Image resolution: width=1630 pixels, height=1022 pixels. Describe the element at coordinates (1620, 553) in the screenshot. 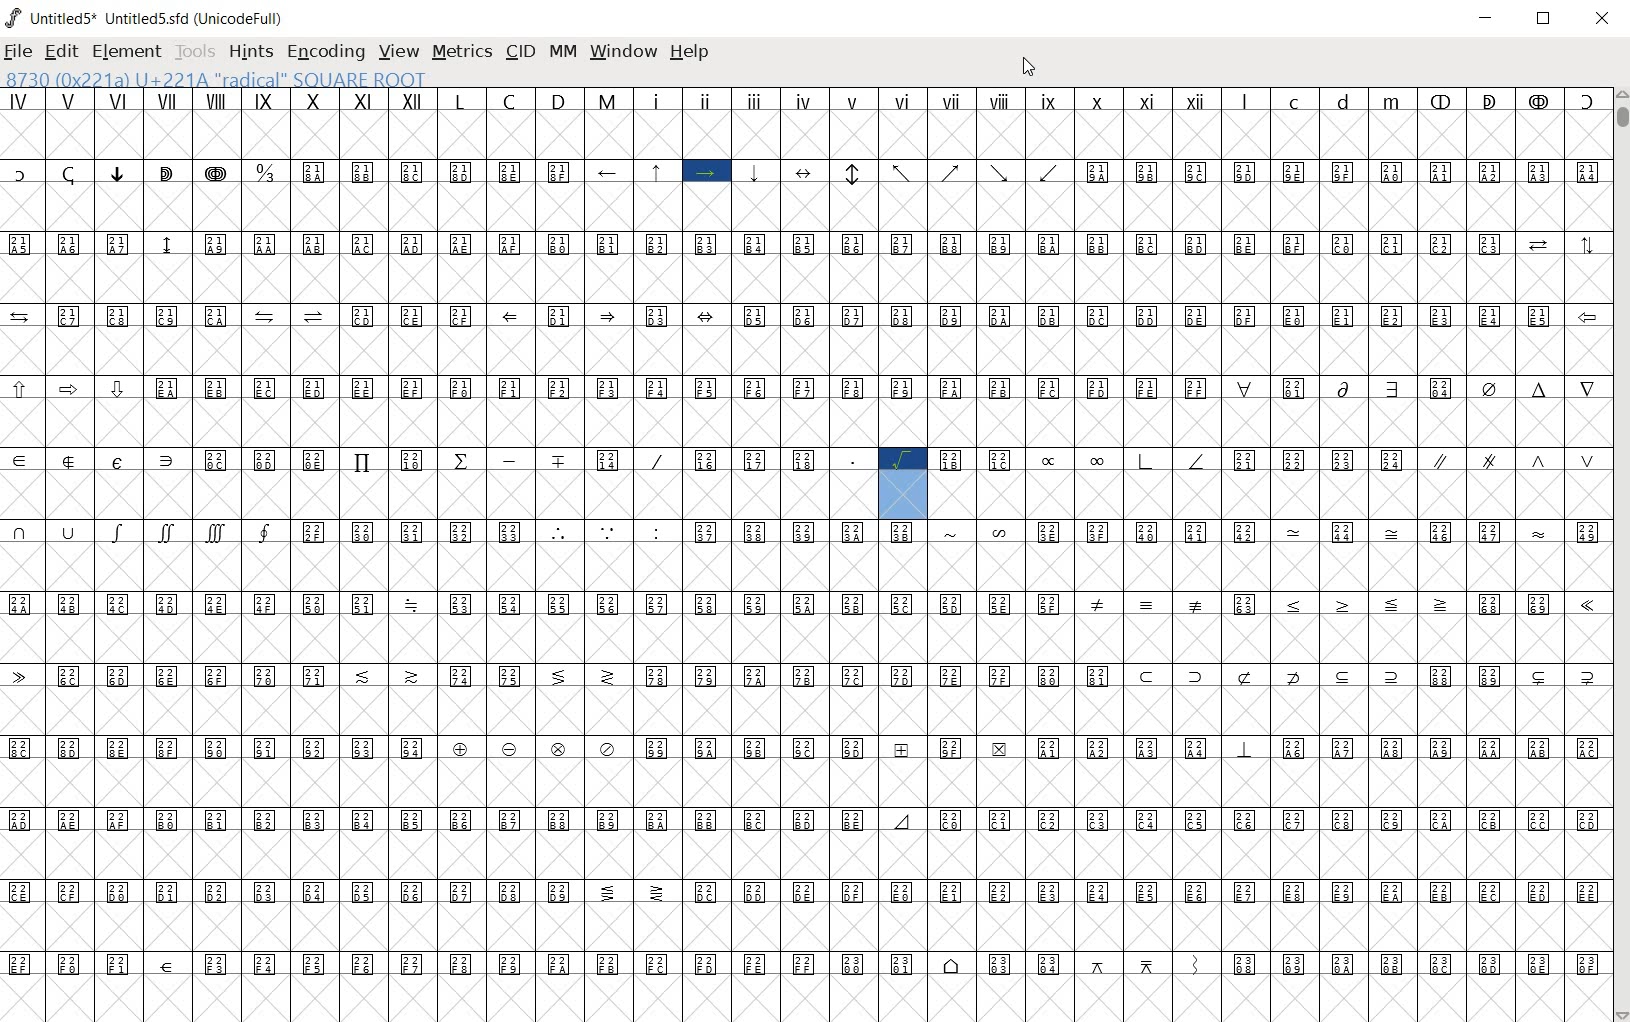

I see `SCROLLBAR` at that location.